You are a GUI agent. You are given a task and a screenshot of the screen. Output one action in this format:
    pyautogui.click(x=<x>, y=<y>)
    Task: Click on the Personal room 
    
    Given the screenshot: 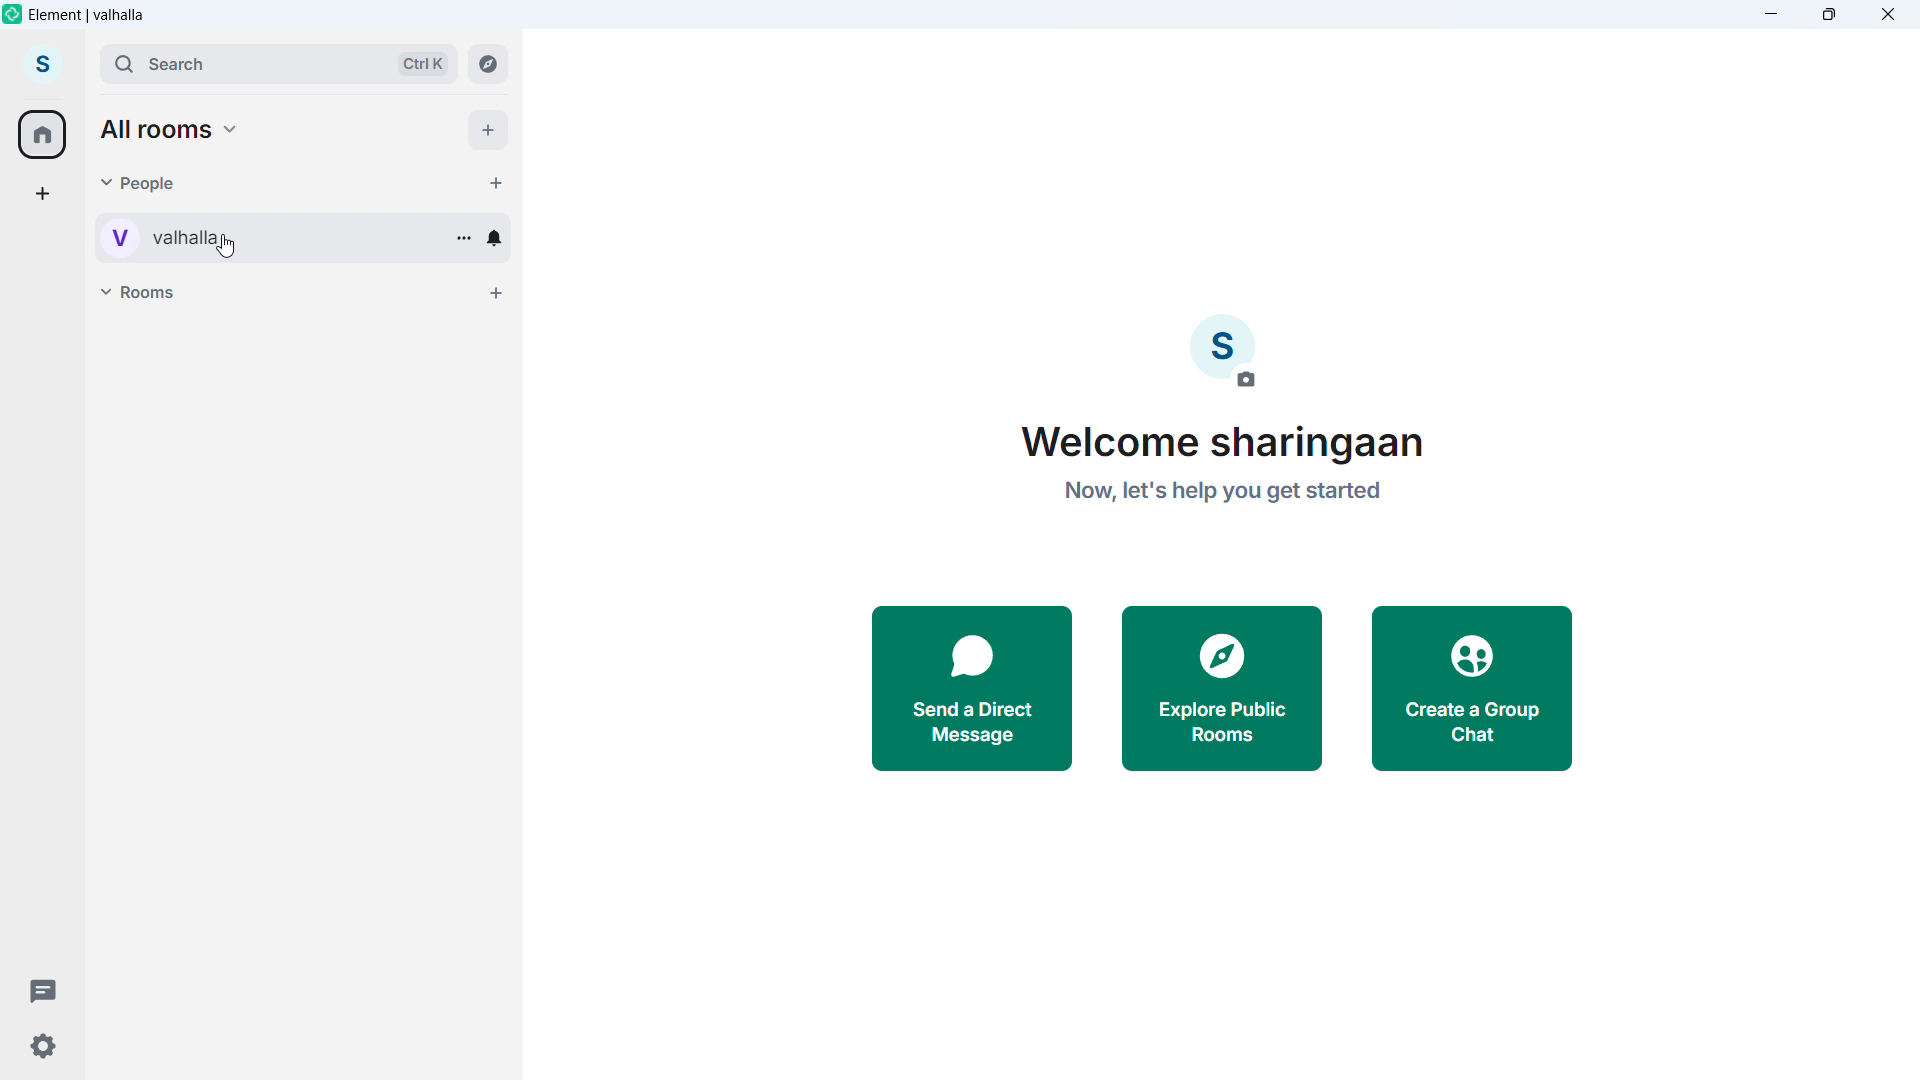 What is the action you would take?
    pyautogui.click(x=239, y=238)
    